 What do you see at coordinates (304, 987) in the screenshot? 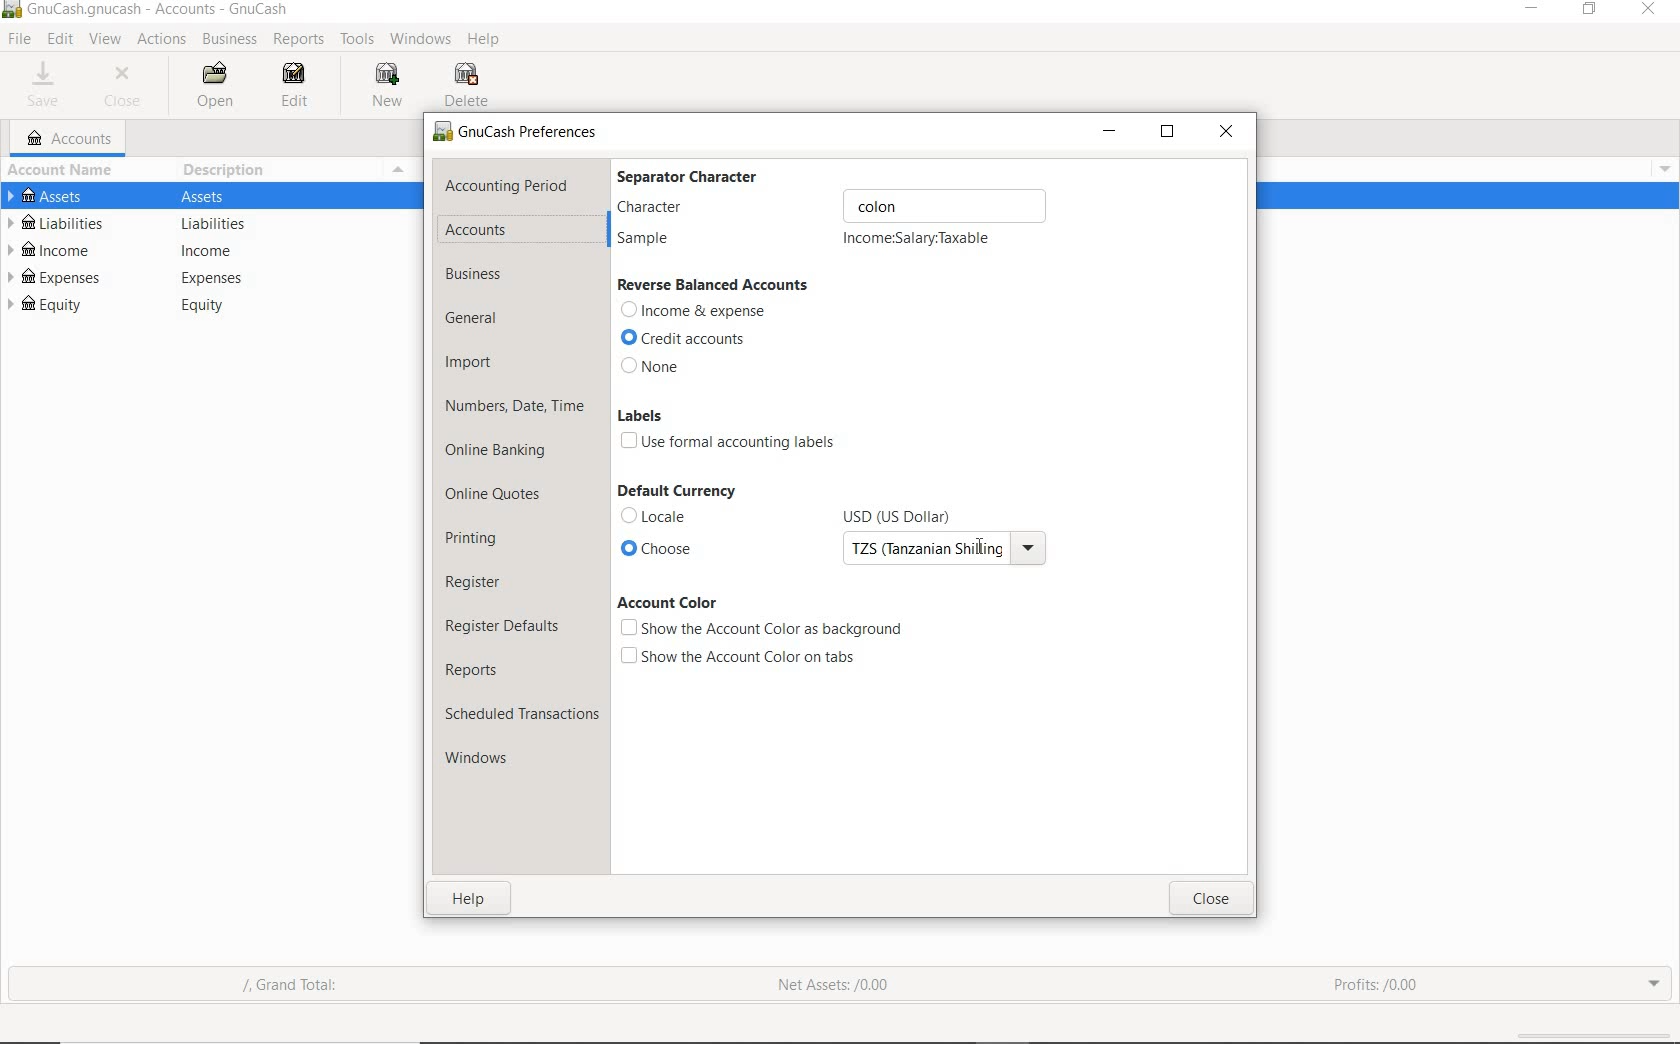
I see `grand total` at bounding box center [304, 987].